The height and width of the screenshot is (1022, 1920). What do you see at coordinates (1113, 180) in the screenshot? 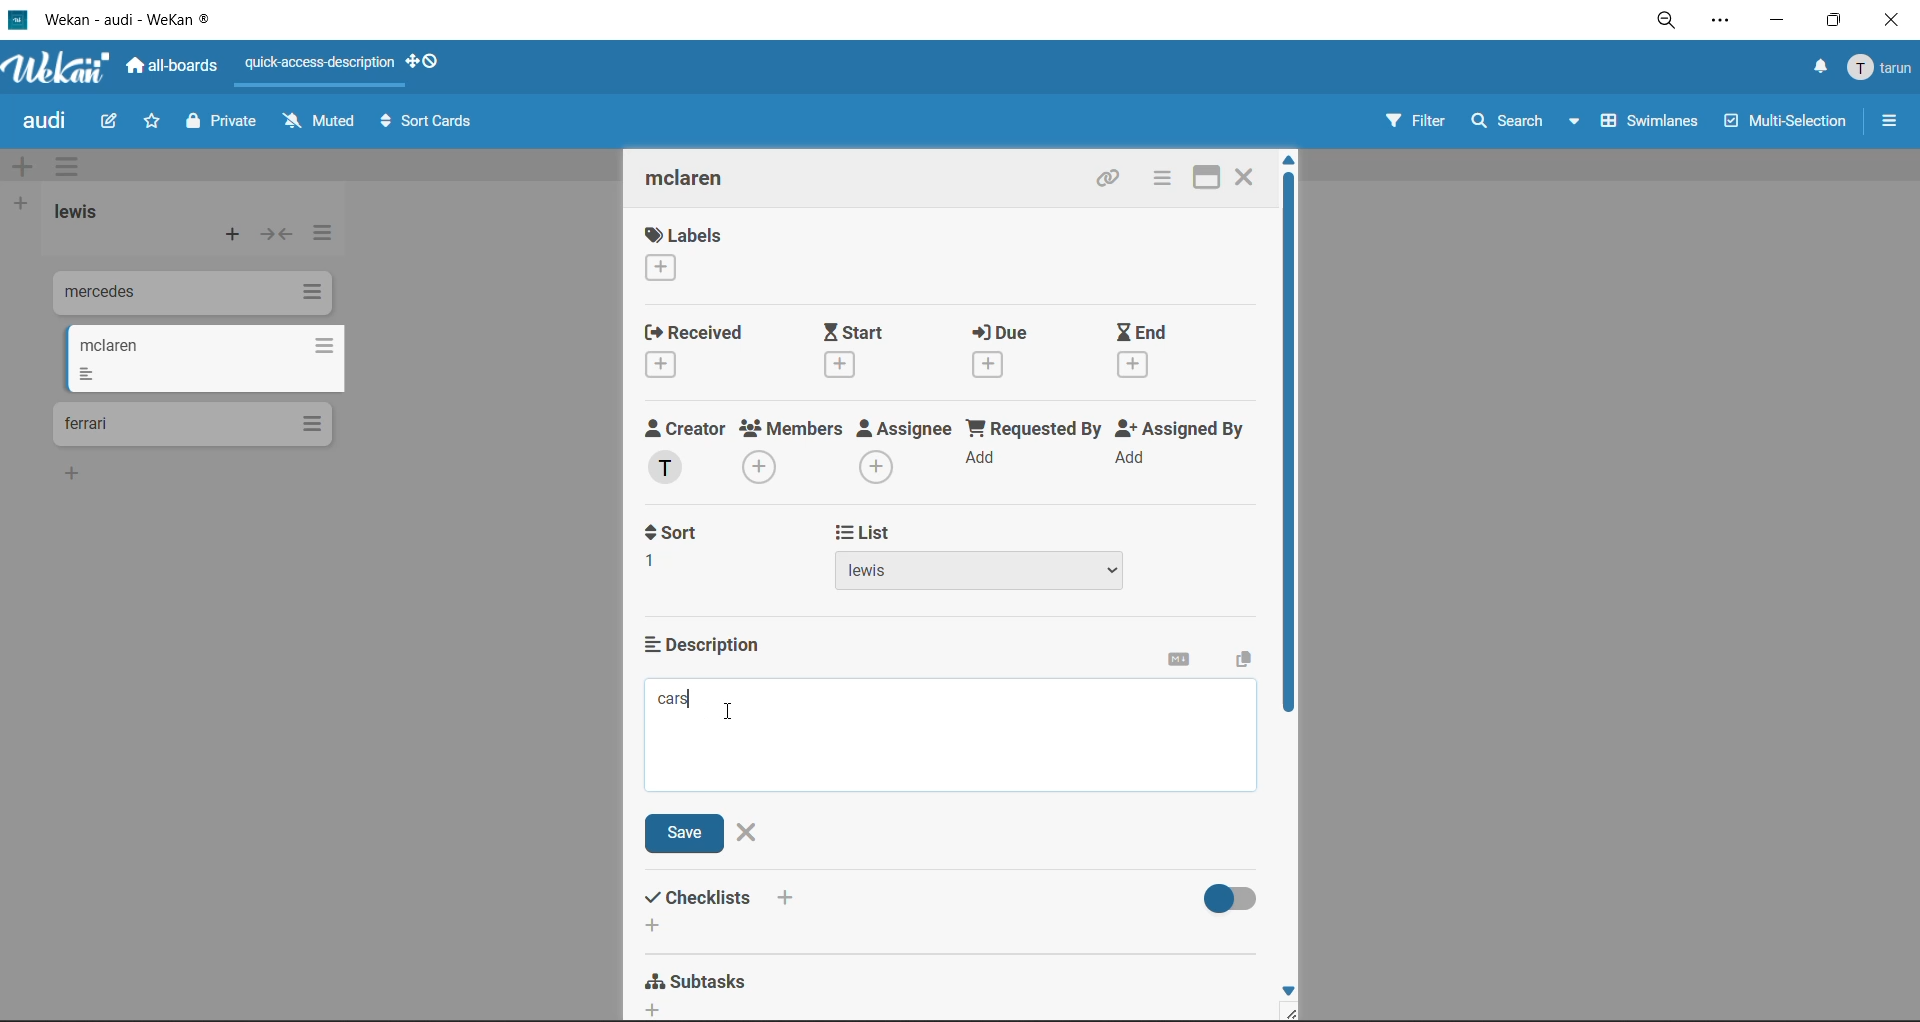
I see `copy link` at bounding box center [1113, 180].